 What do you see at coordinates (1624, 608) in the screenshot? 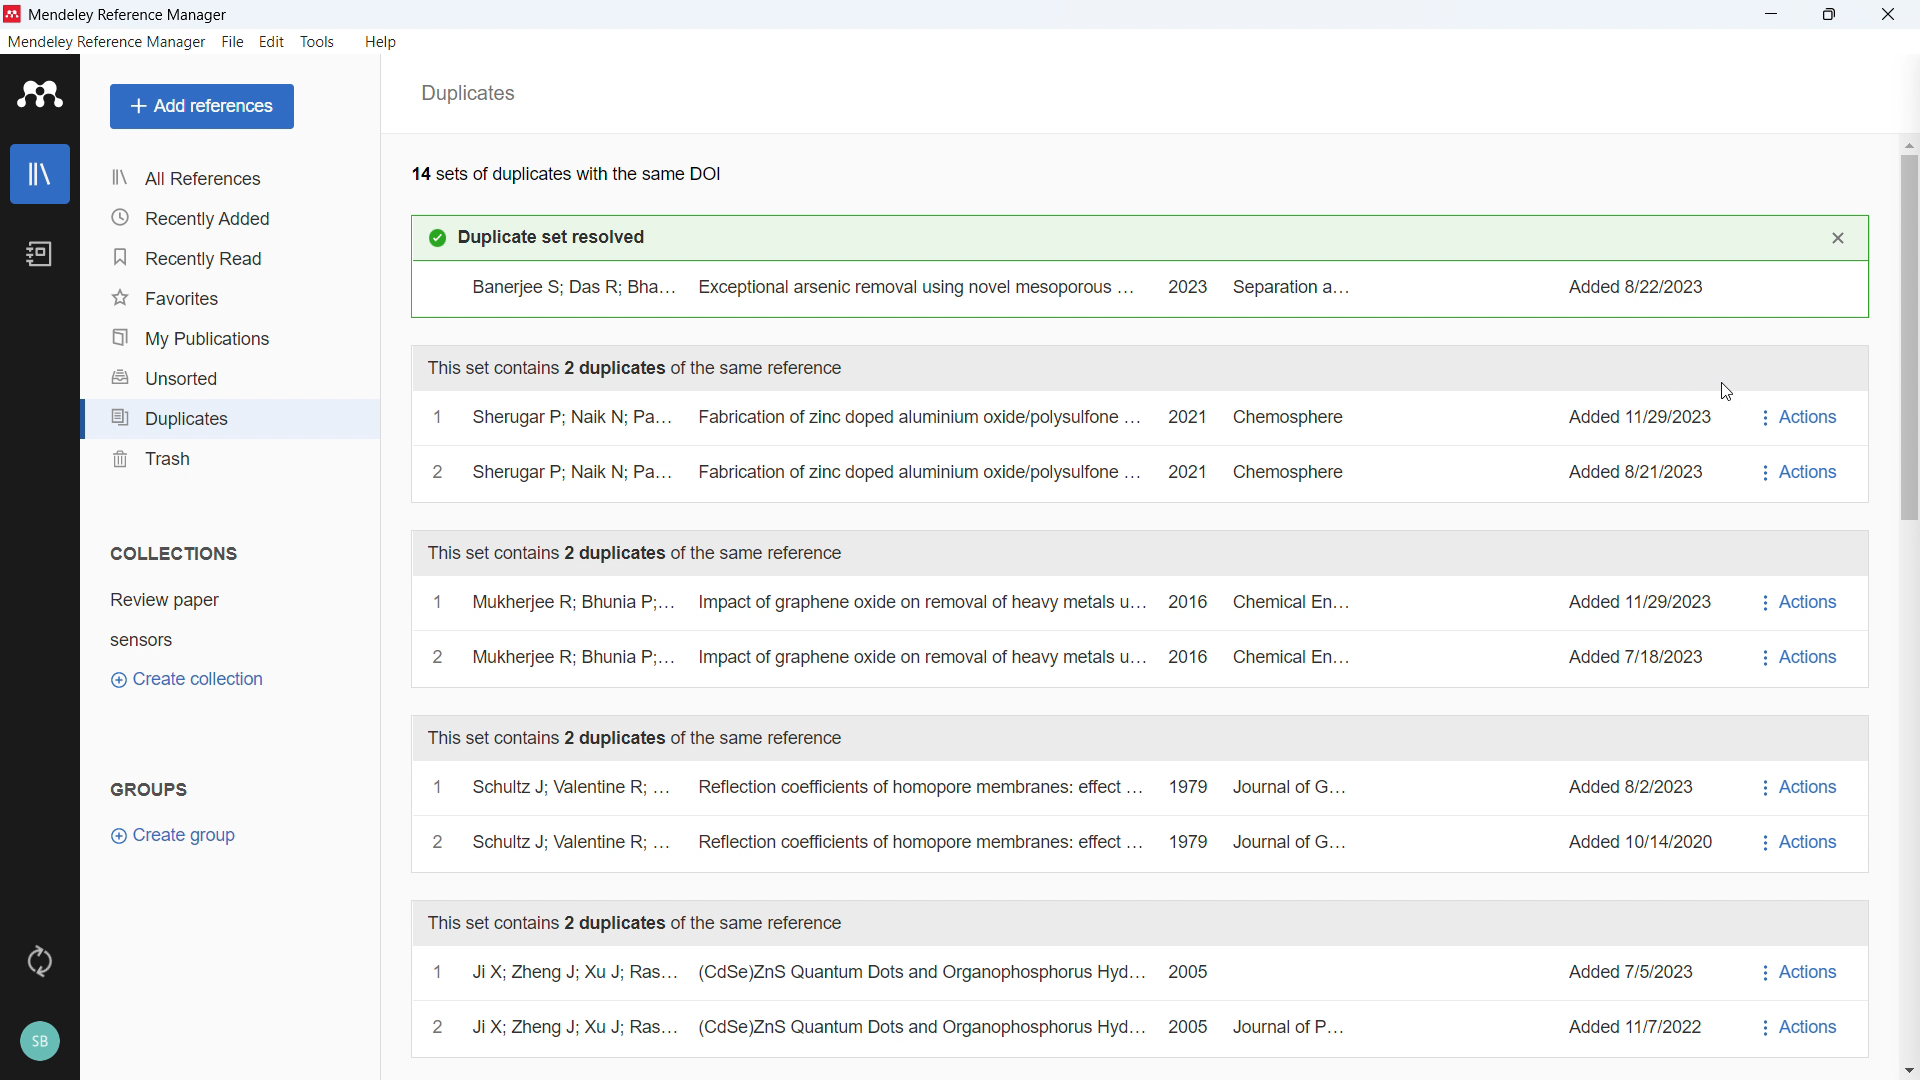
I see `Added 11/29/2023` at bounding box center [1624, 608].